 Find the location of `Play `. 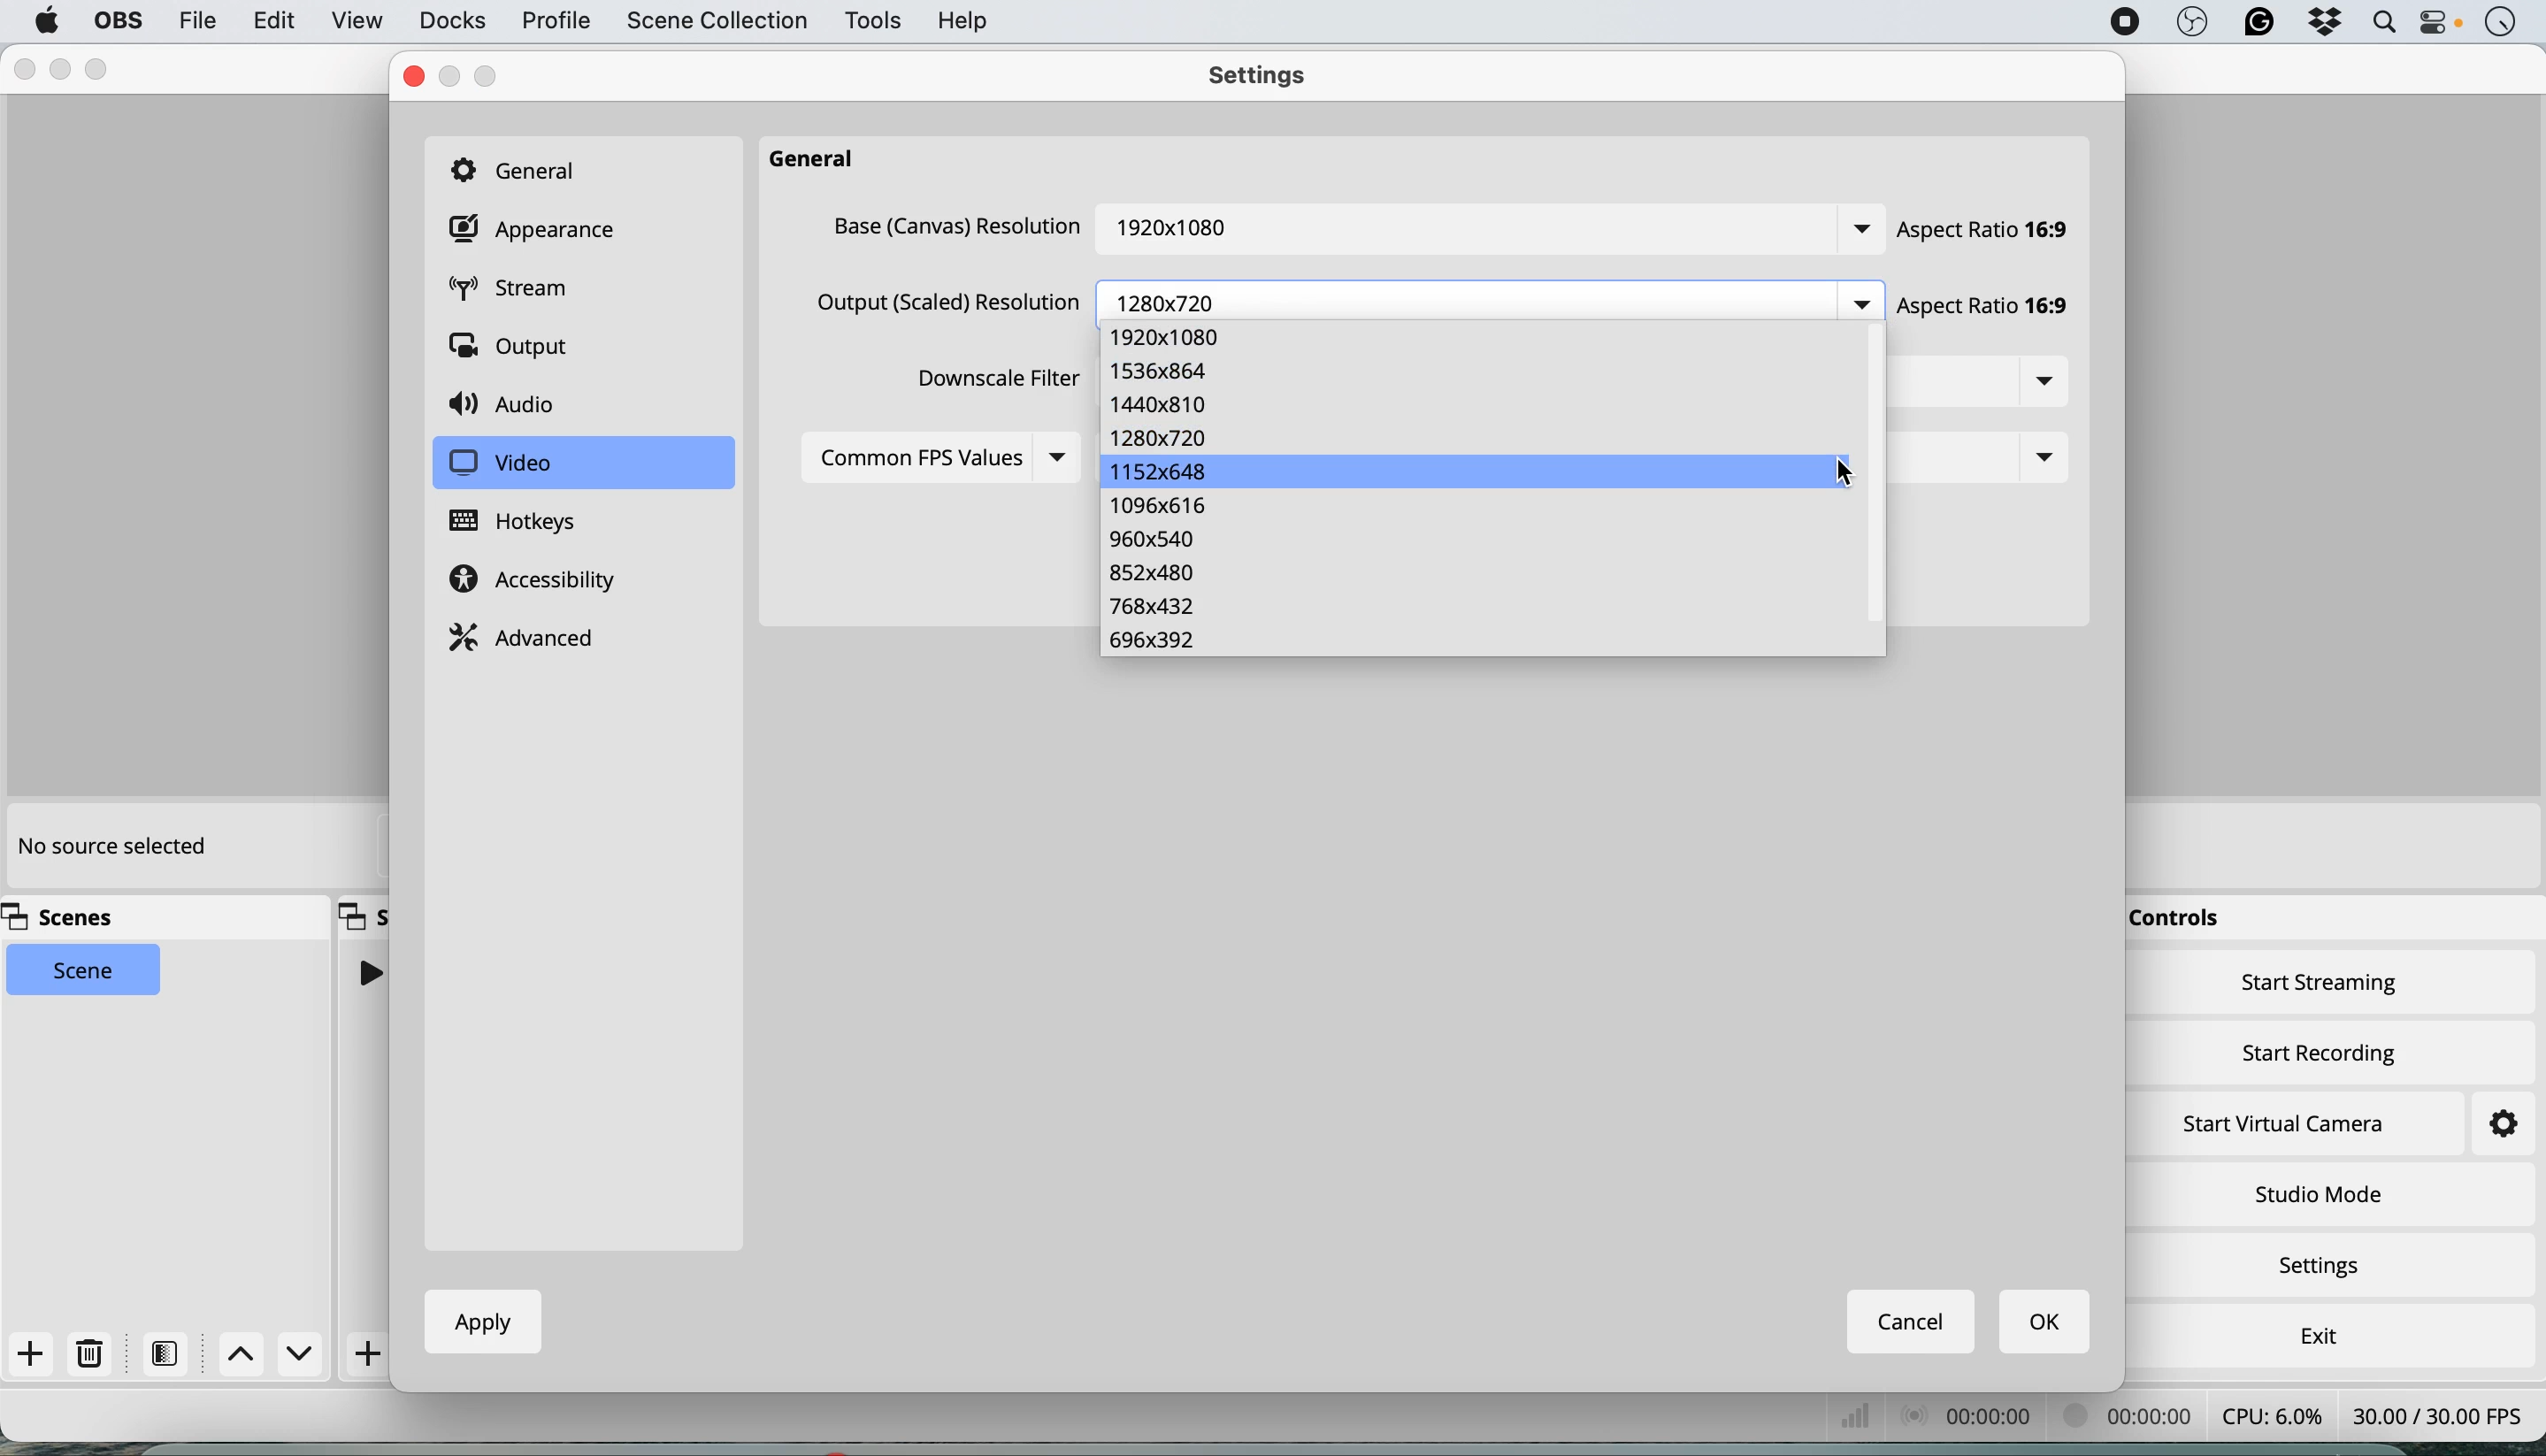

Play  is located at coordinates (368, 972).